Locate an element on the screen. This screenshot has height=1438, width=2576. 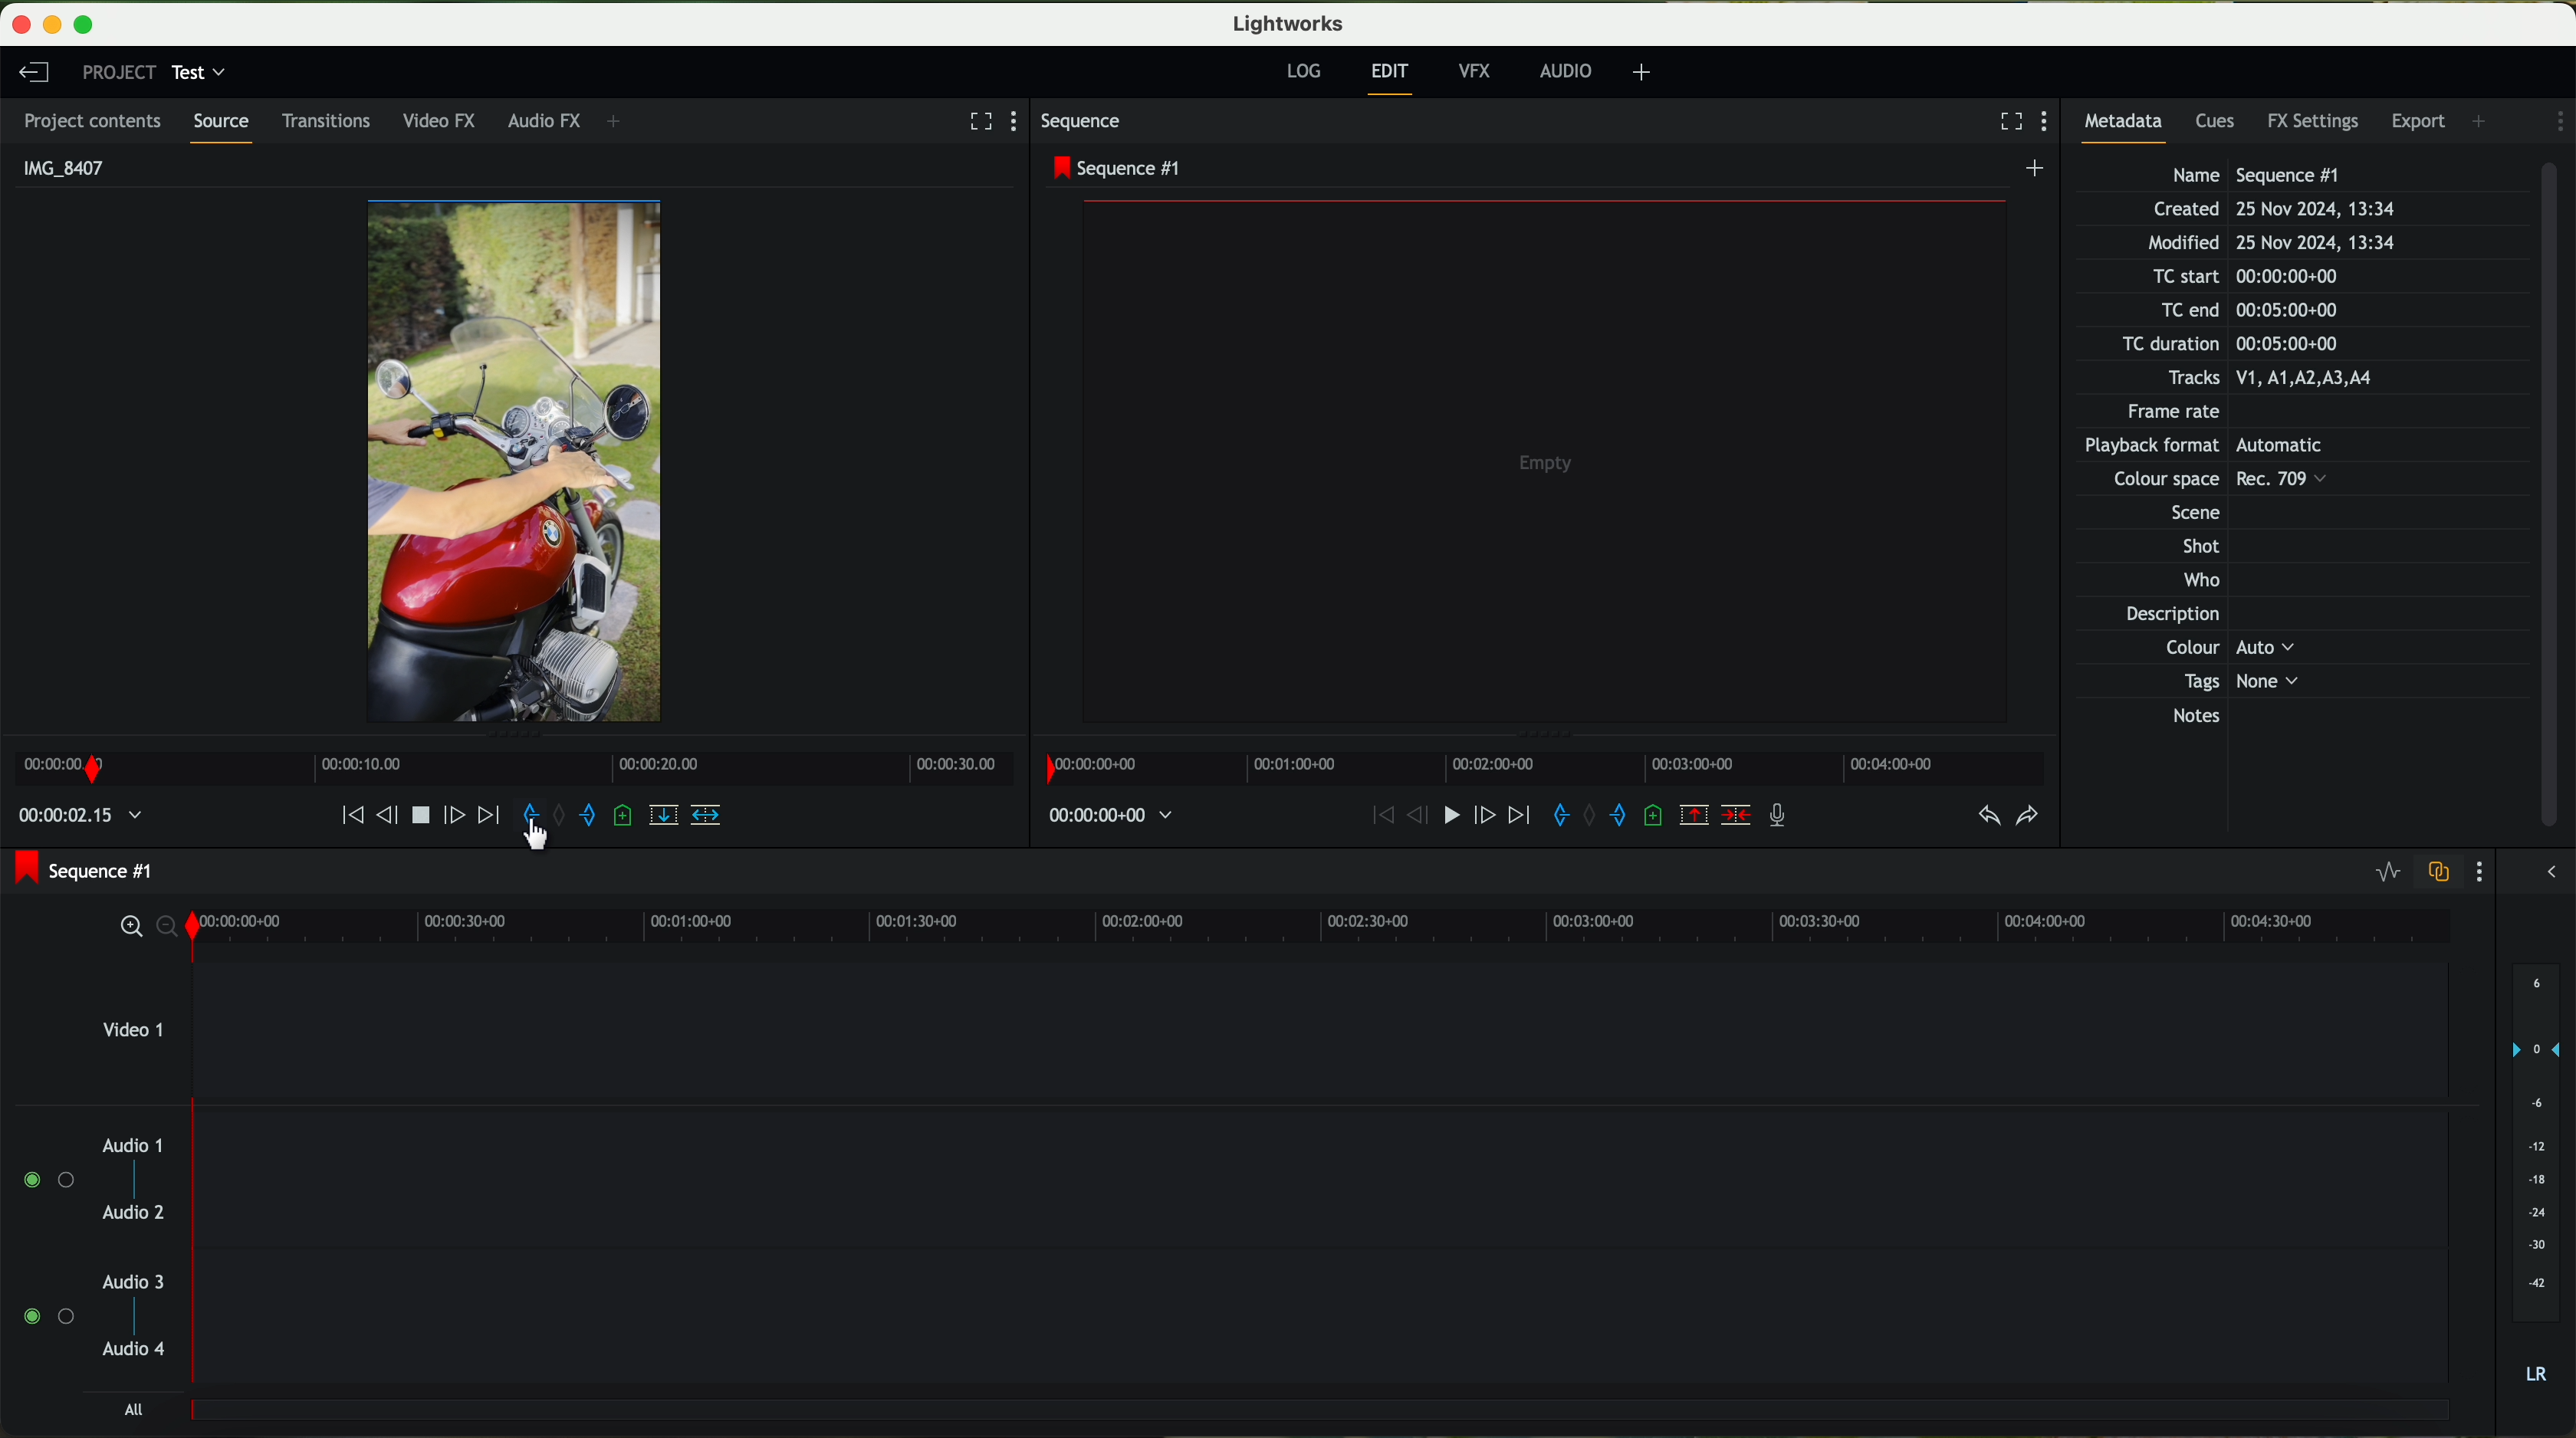
Frame rate is located at coordinates (2179, 415).